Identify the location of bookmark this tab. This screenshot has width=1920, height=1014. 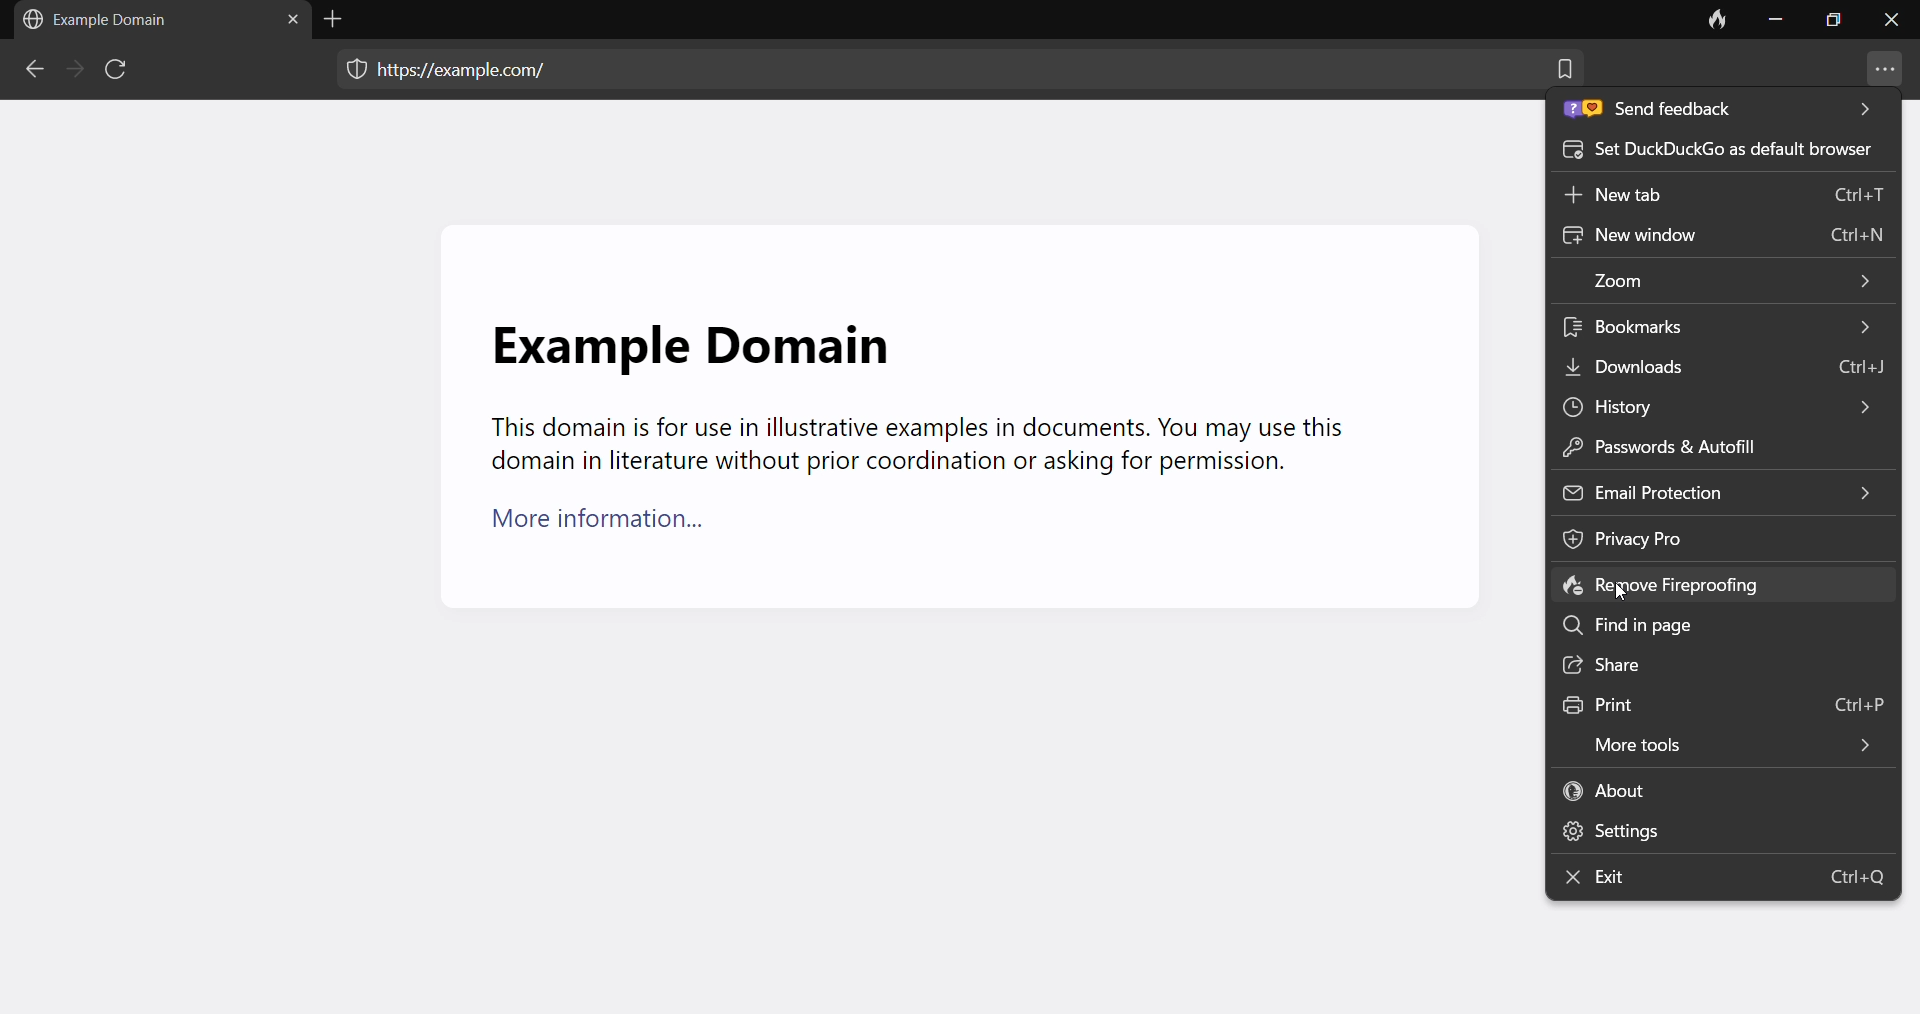
(1564, 77).